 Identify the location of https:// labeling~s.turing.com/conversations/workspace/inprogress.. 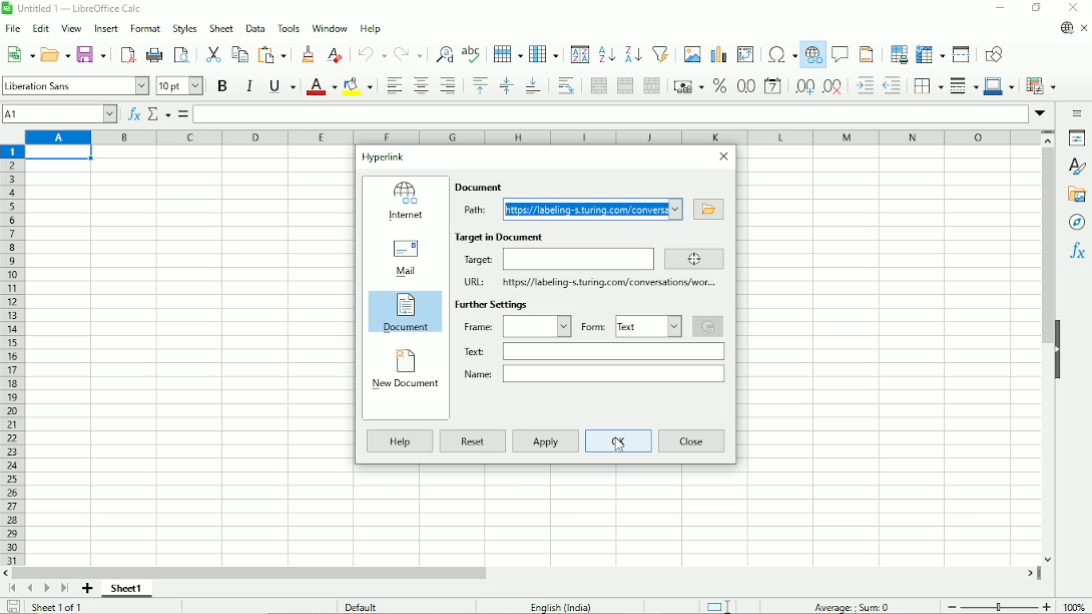
(593, 209).